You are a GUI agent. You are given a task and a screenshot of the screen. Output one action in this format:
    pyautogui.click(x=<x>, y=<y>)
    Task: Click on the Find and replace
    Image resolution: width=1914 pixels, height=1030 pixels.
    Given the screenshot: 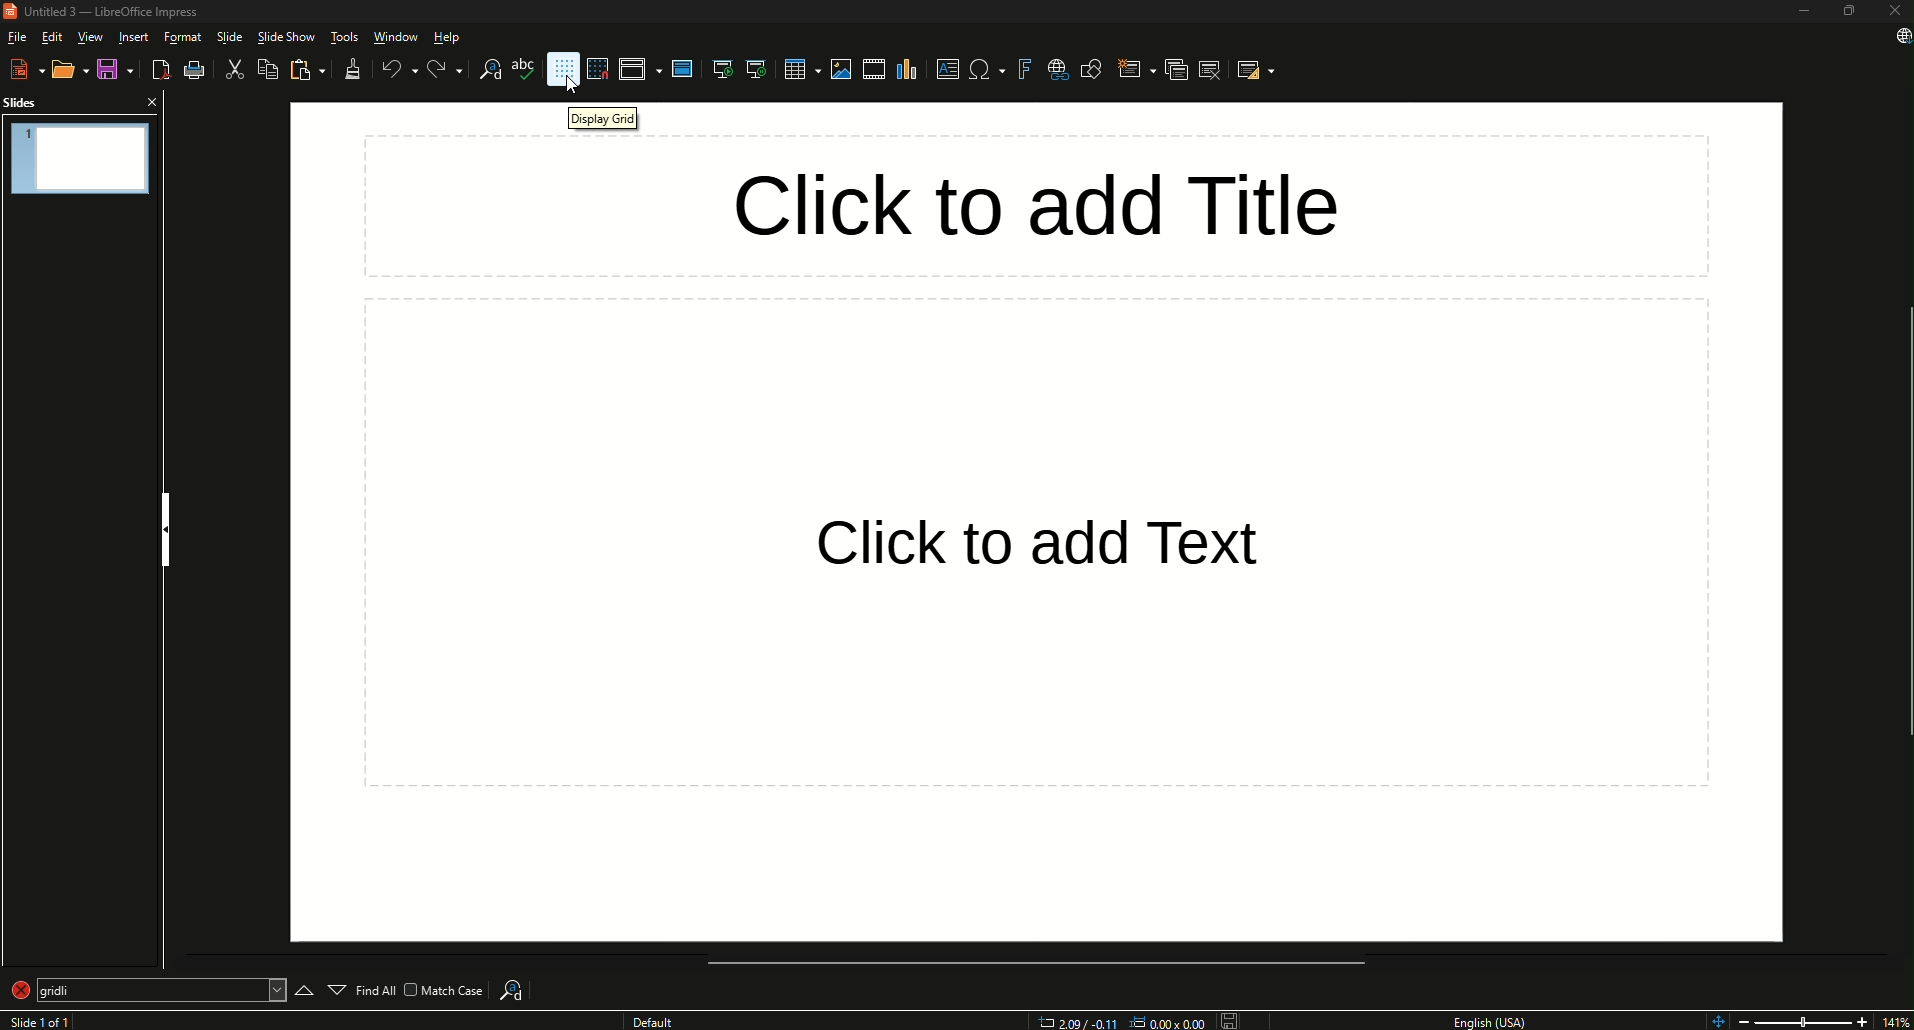 What is the action you would take?
    pyautogui.click(x=482, y=72)
    